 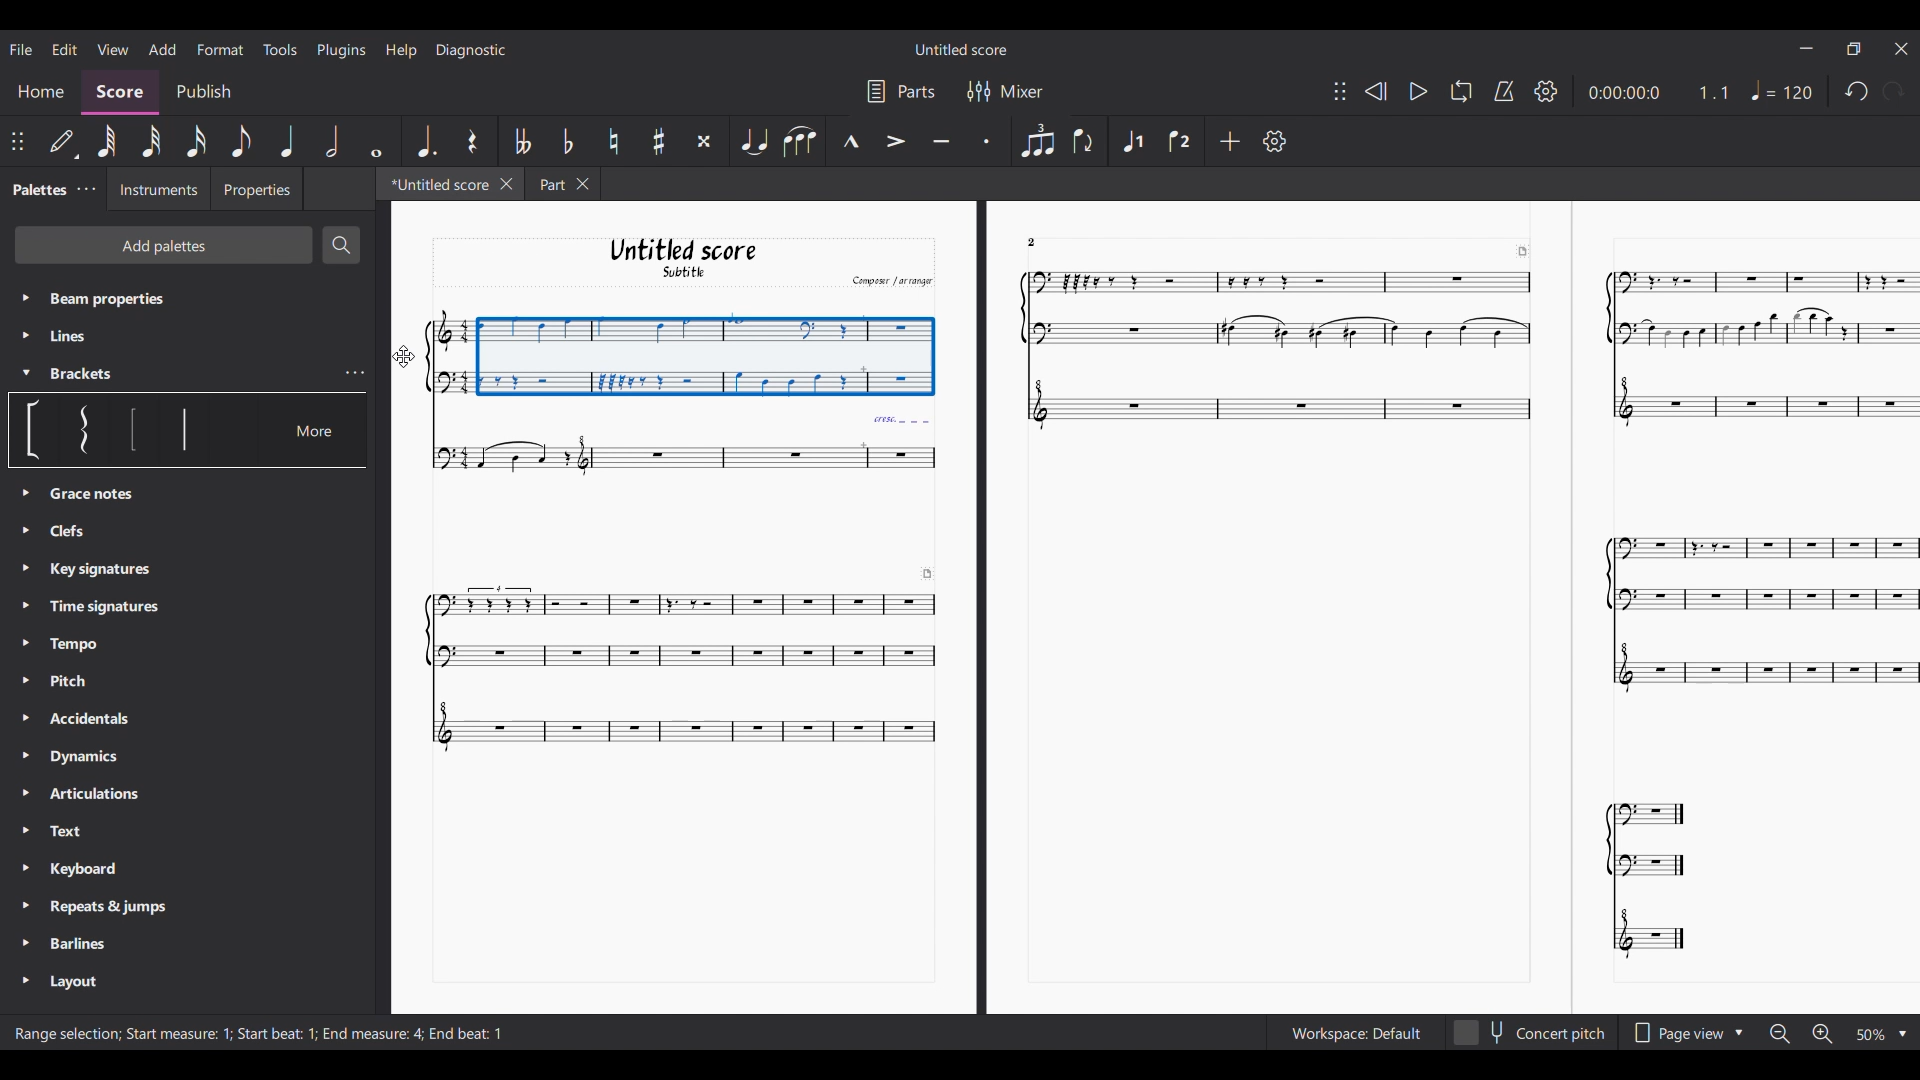 I want to click on File, so click(x=21, y=48).